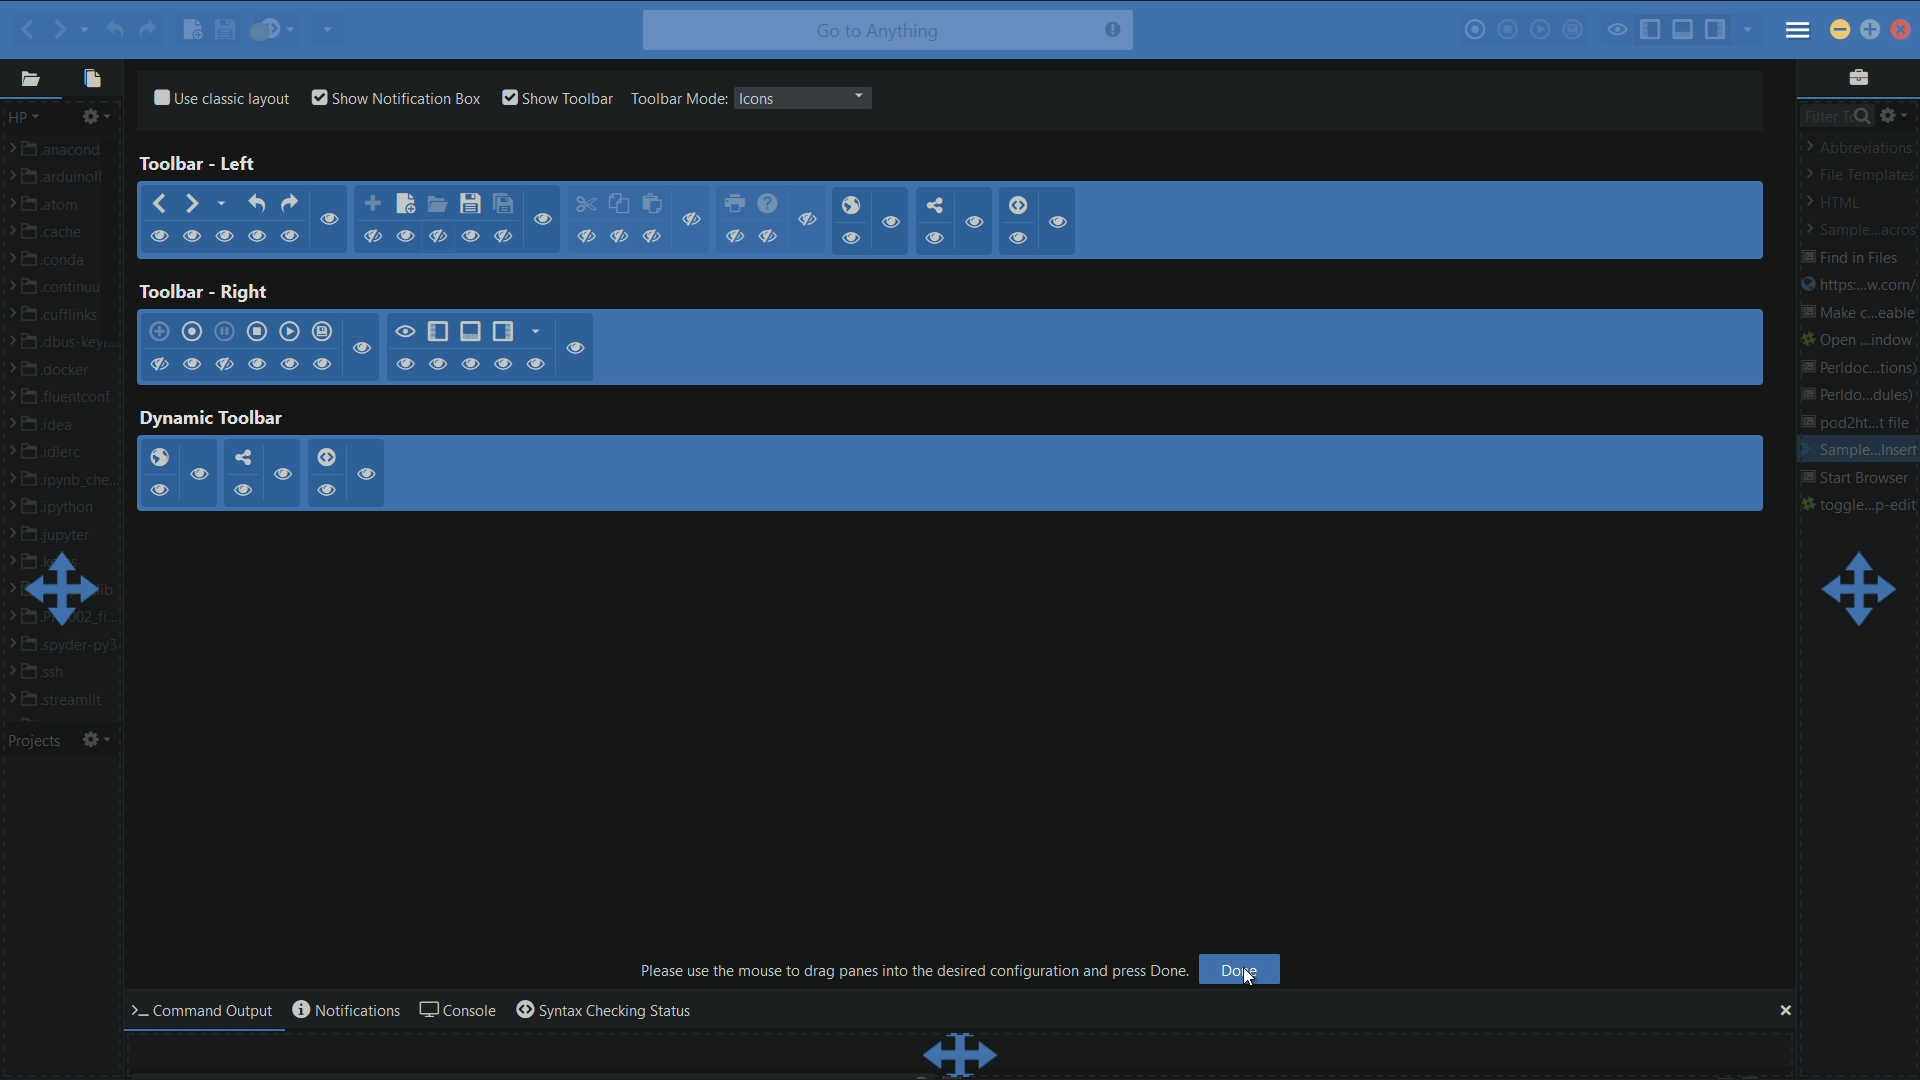 The image size is (1920, 1080). What do you see at coordinates (158, 458) in the screenshot?
I see `view in browser` at bounding box center [158, 458].